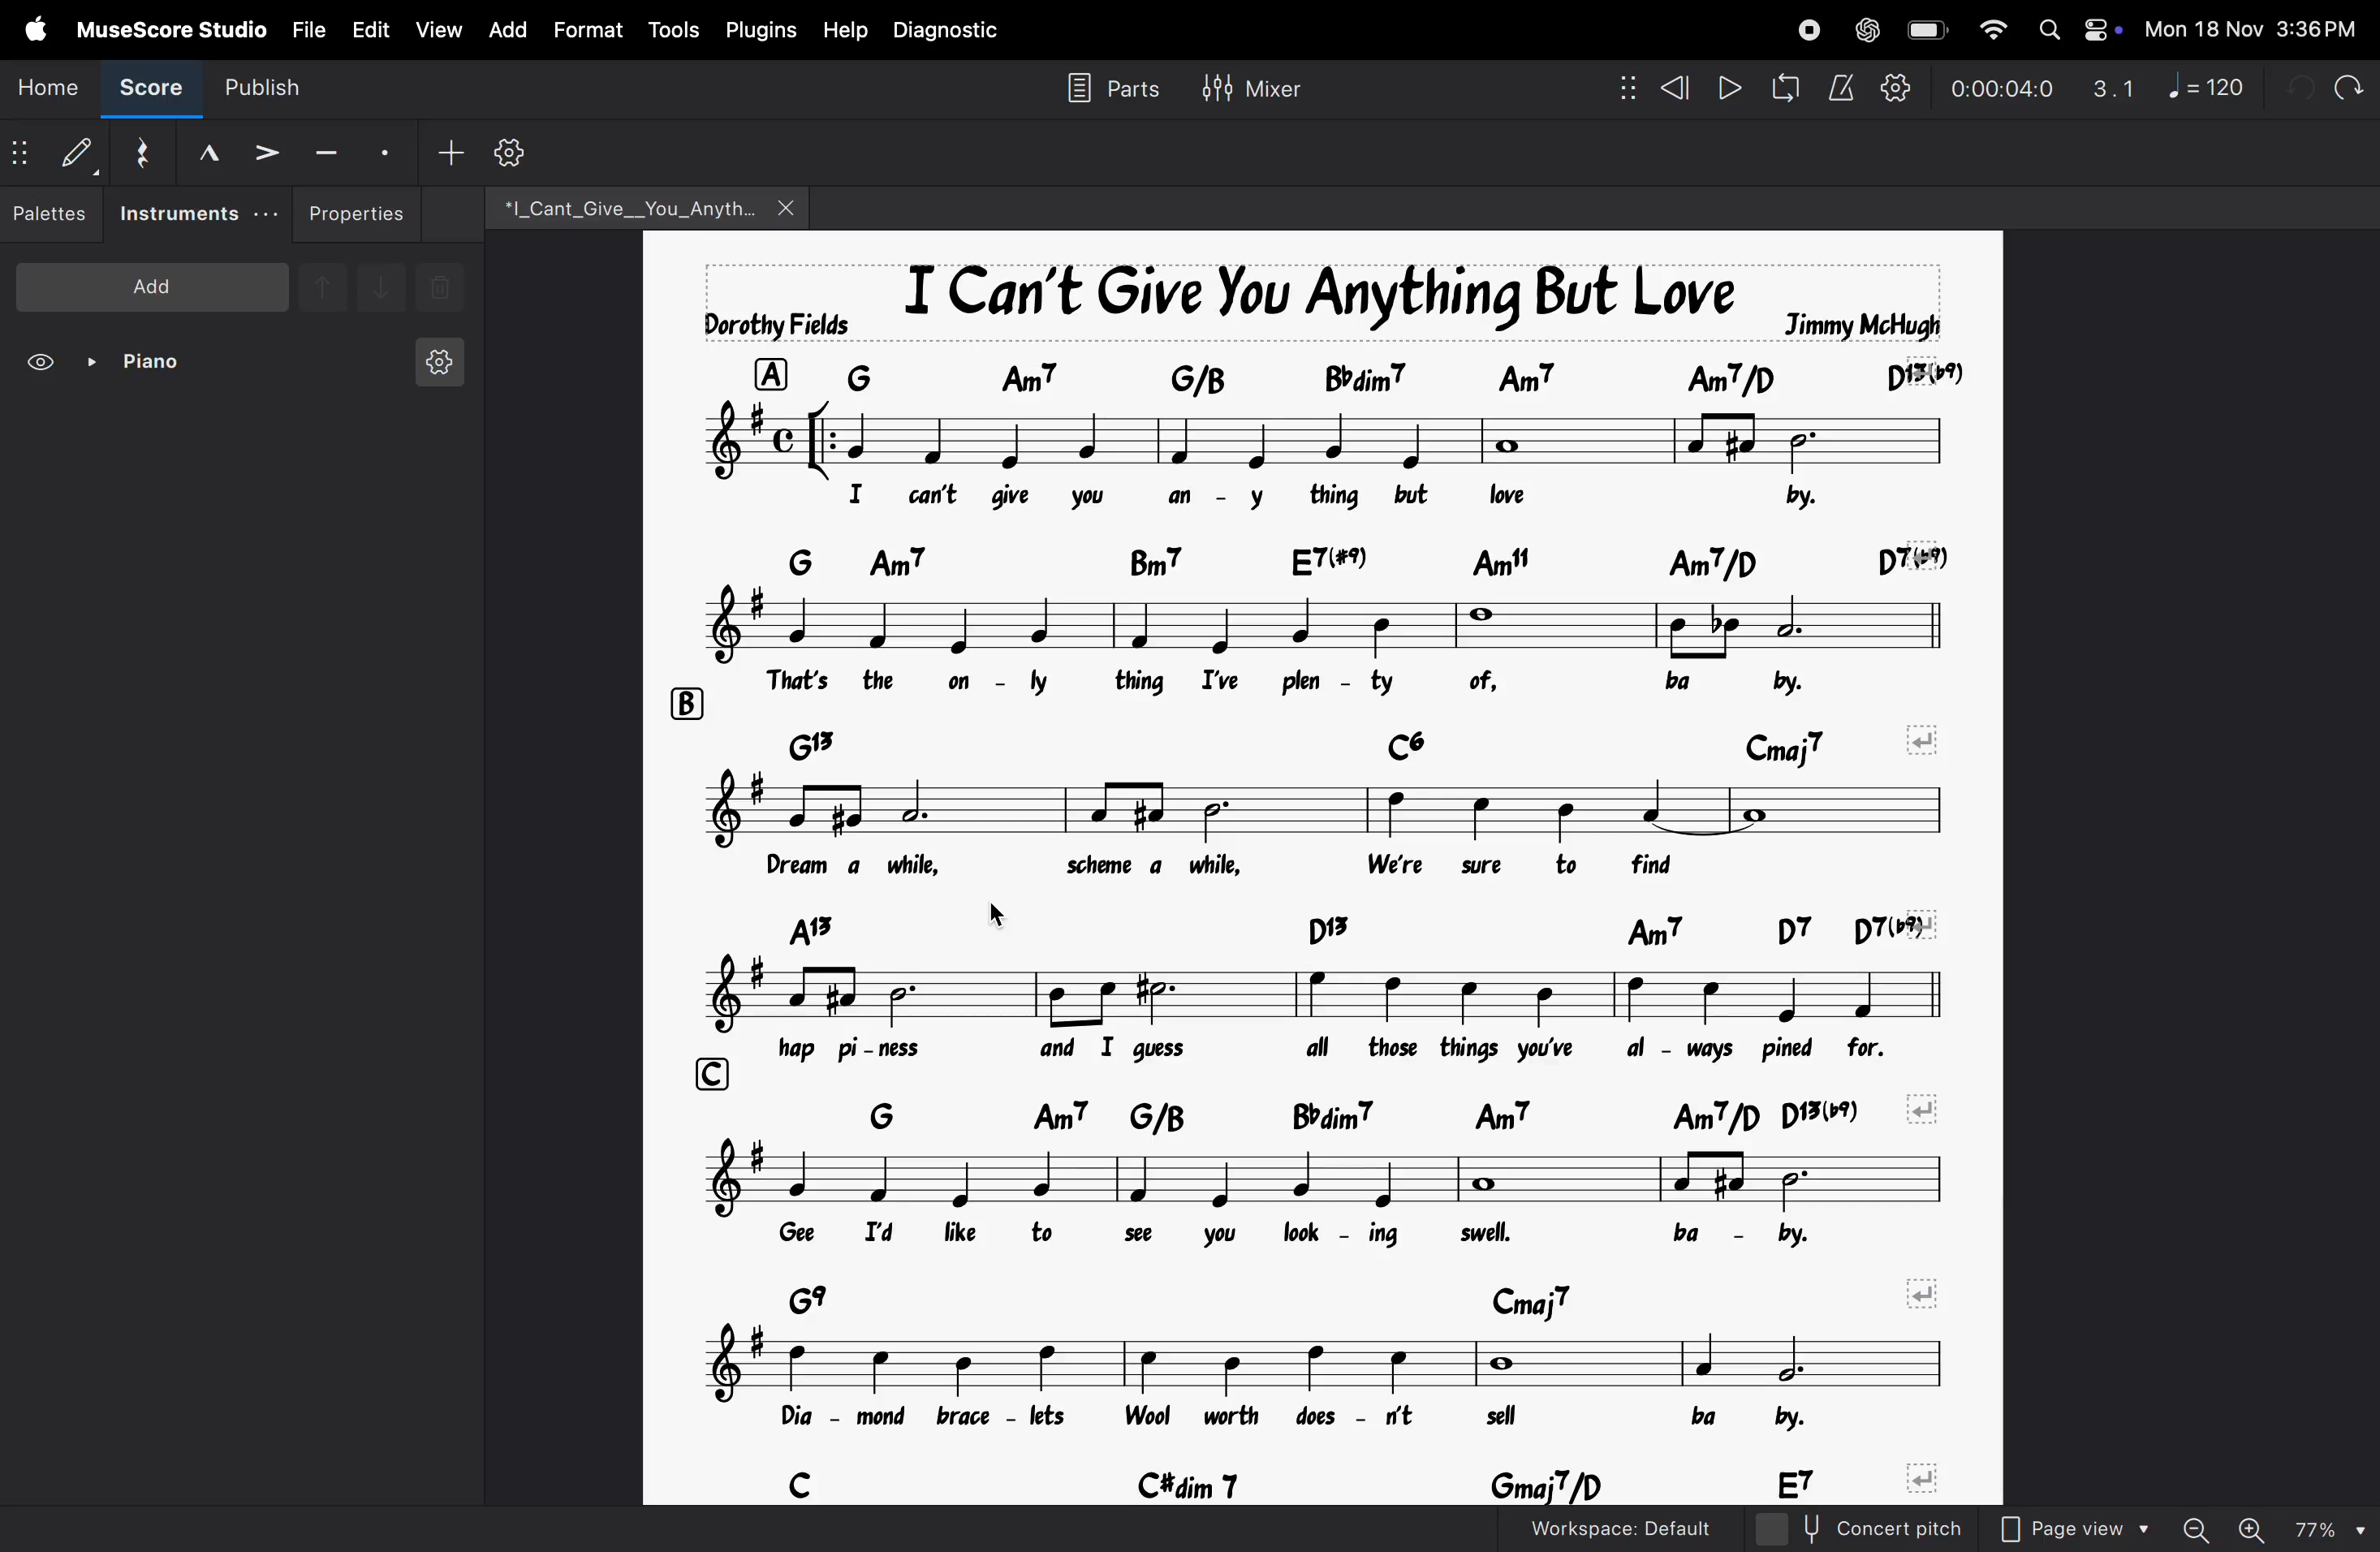 The width and height of the screenshot is (2380, 1552). Describe the element at coordinates (1381, 1050) in the screenshot. I see `lyrics` at that location.